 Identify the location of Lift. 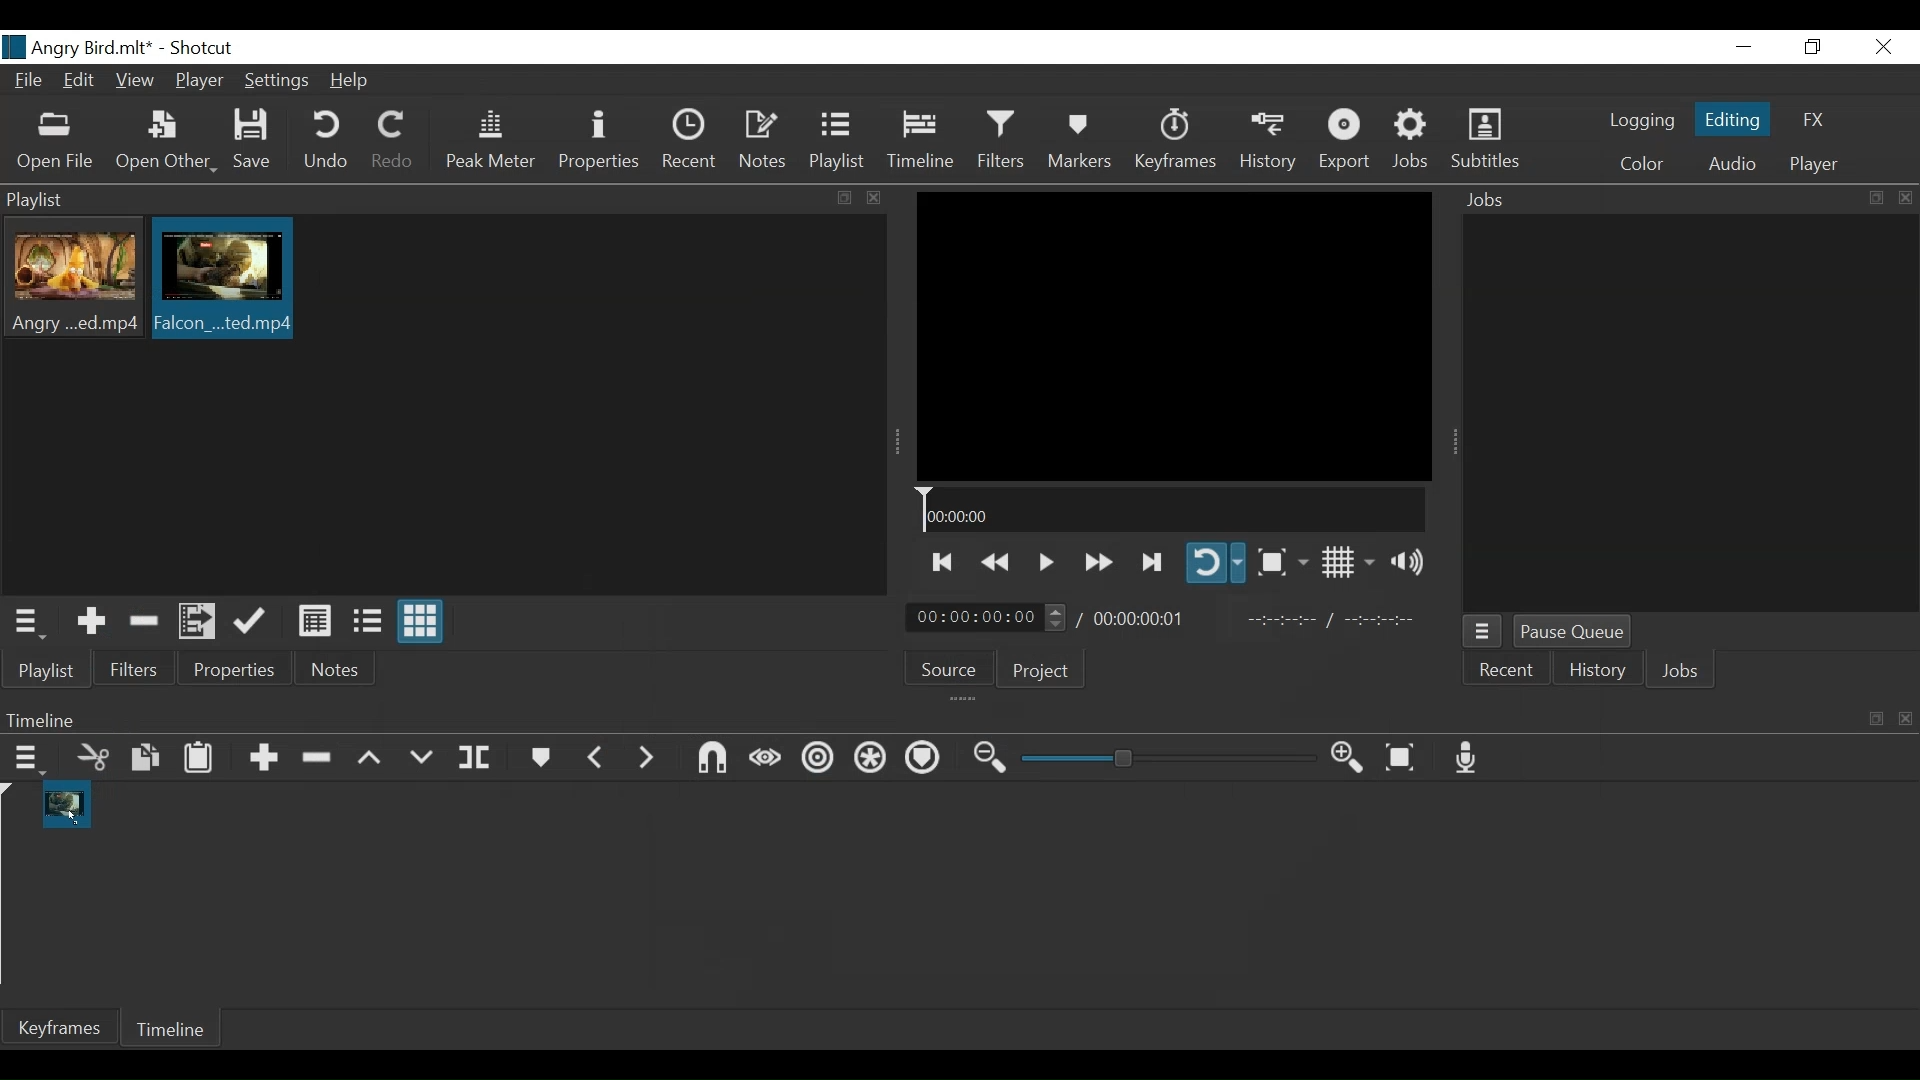
(373, 759).